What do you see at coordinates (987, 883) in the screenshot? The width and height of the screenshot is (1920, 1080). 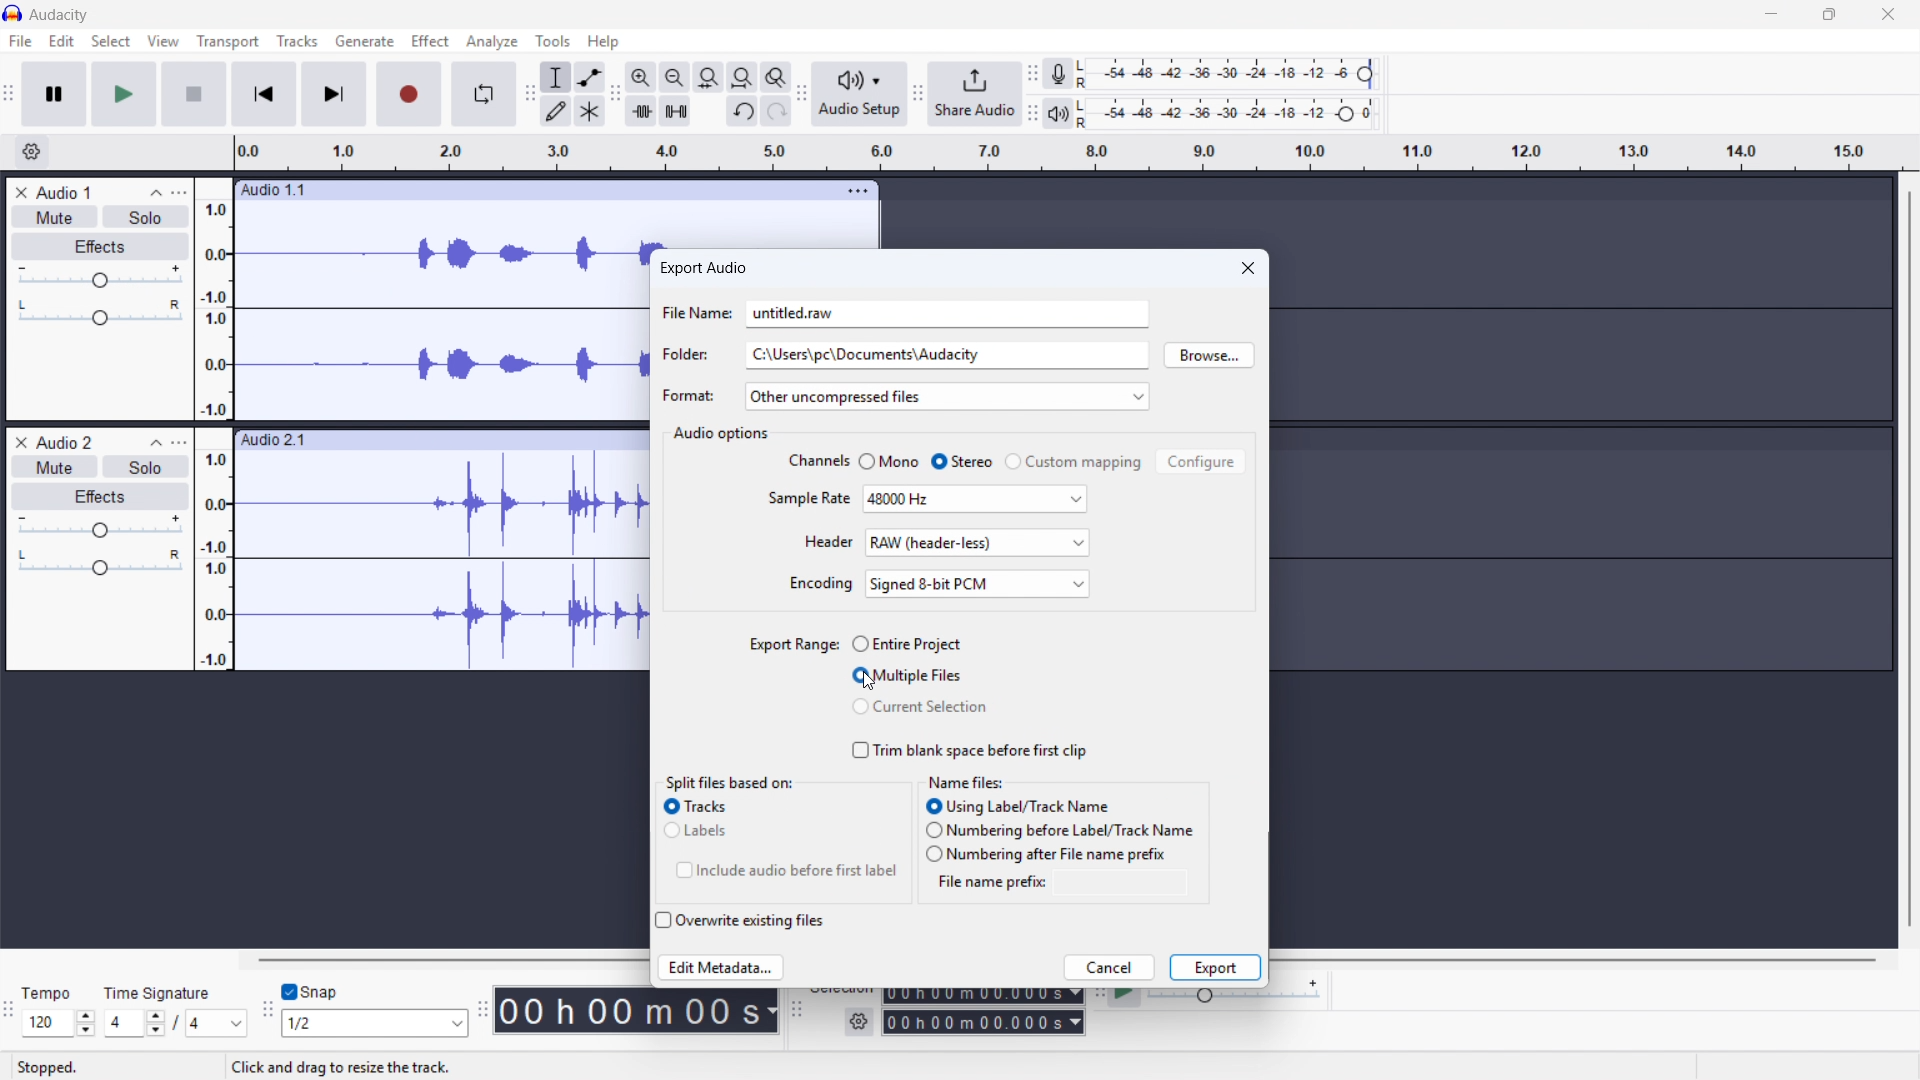 I see `File name prefix` at bounding box center [987, 883].